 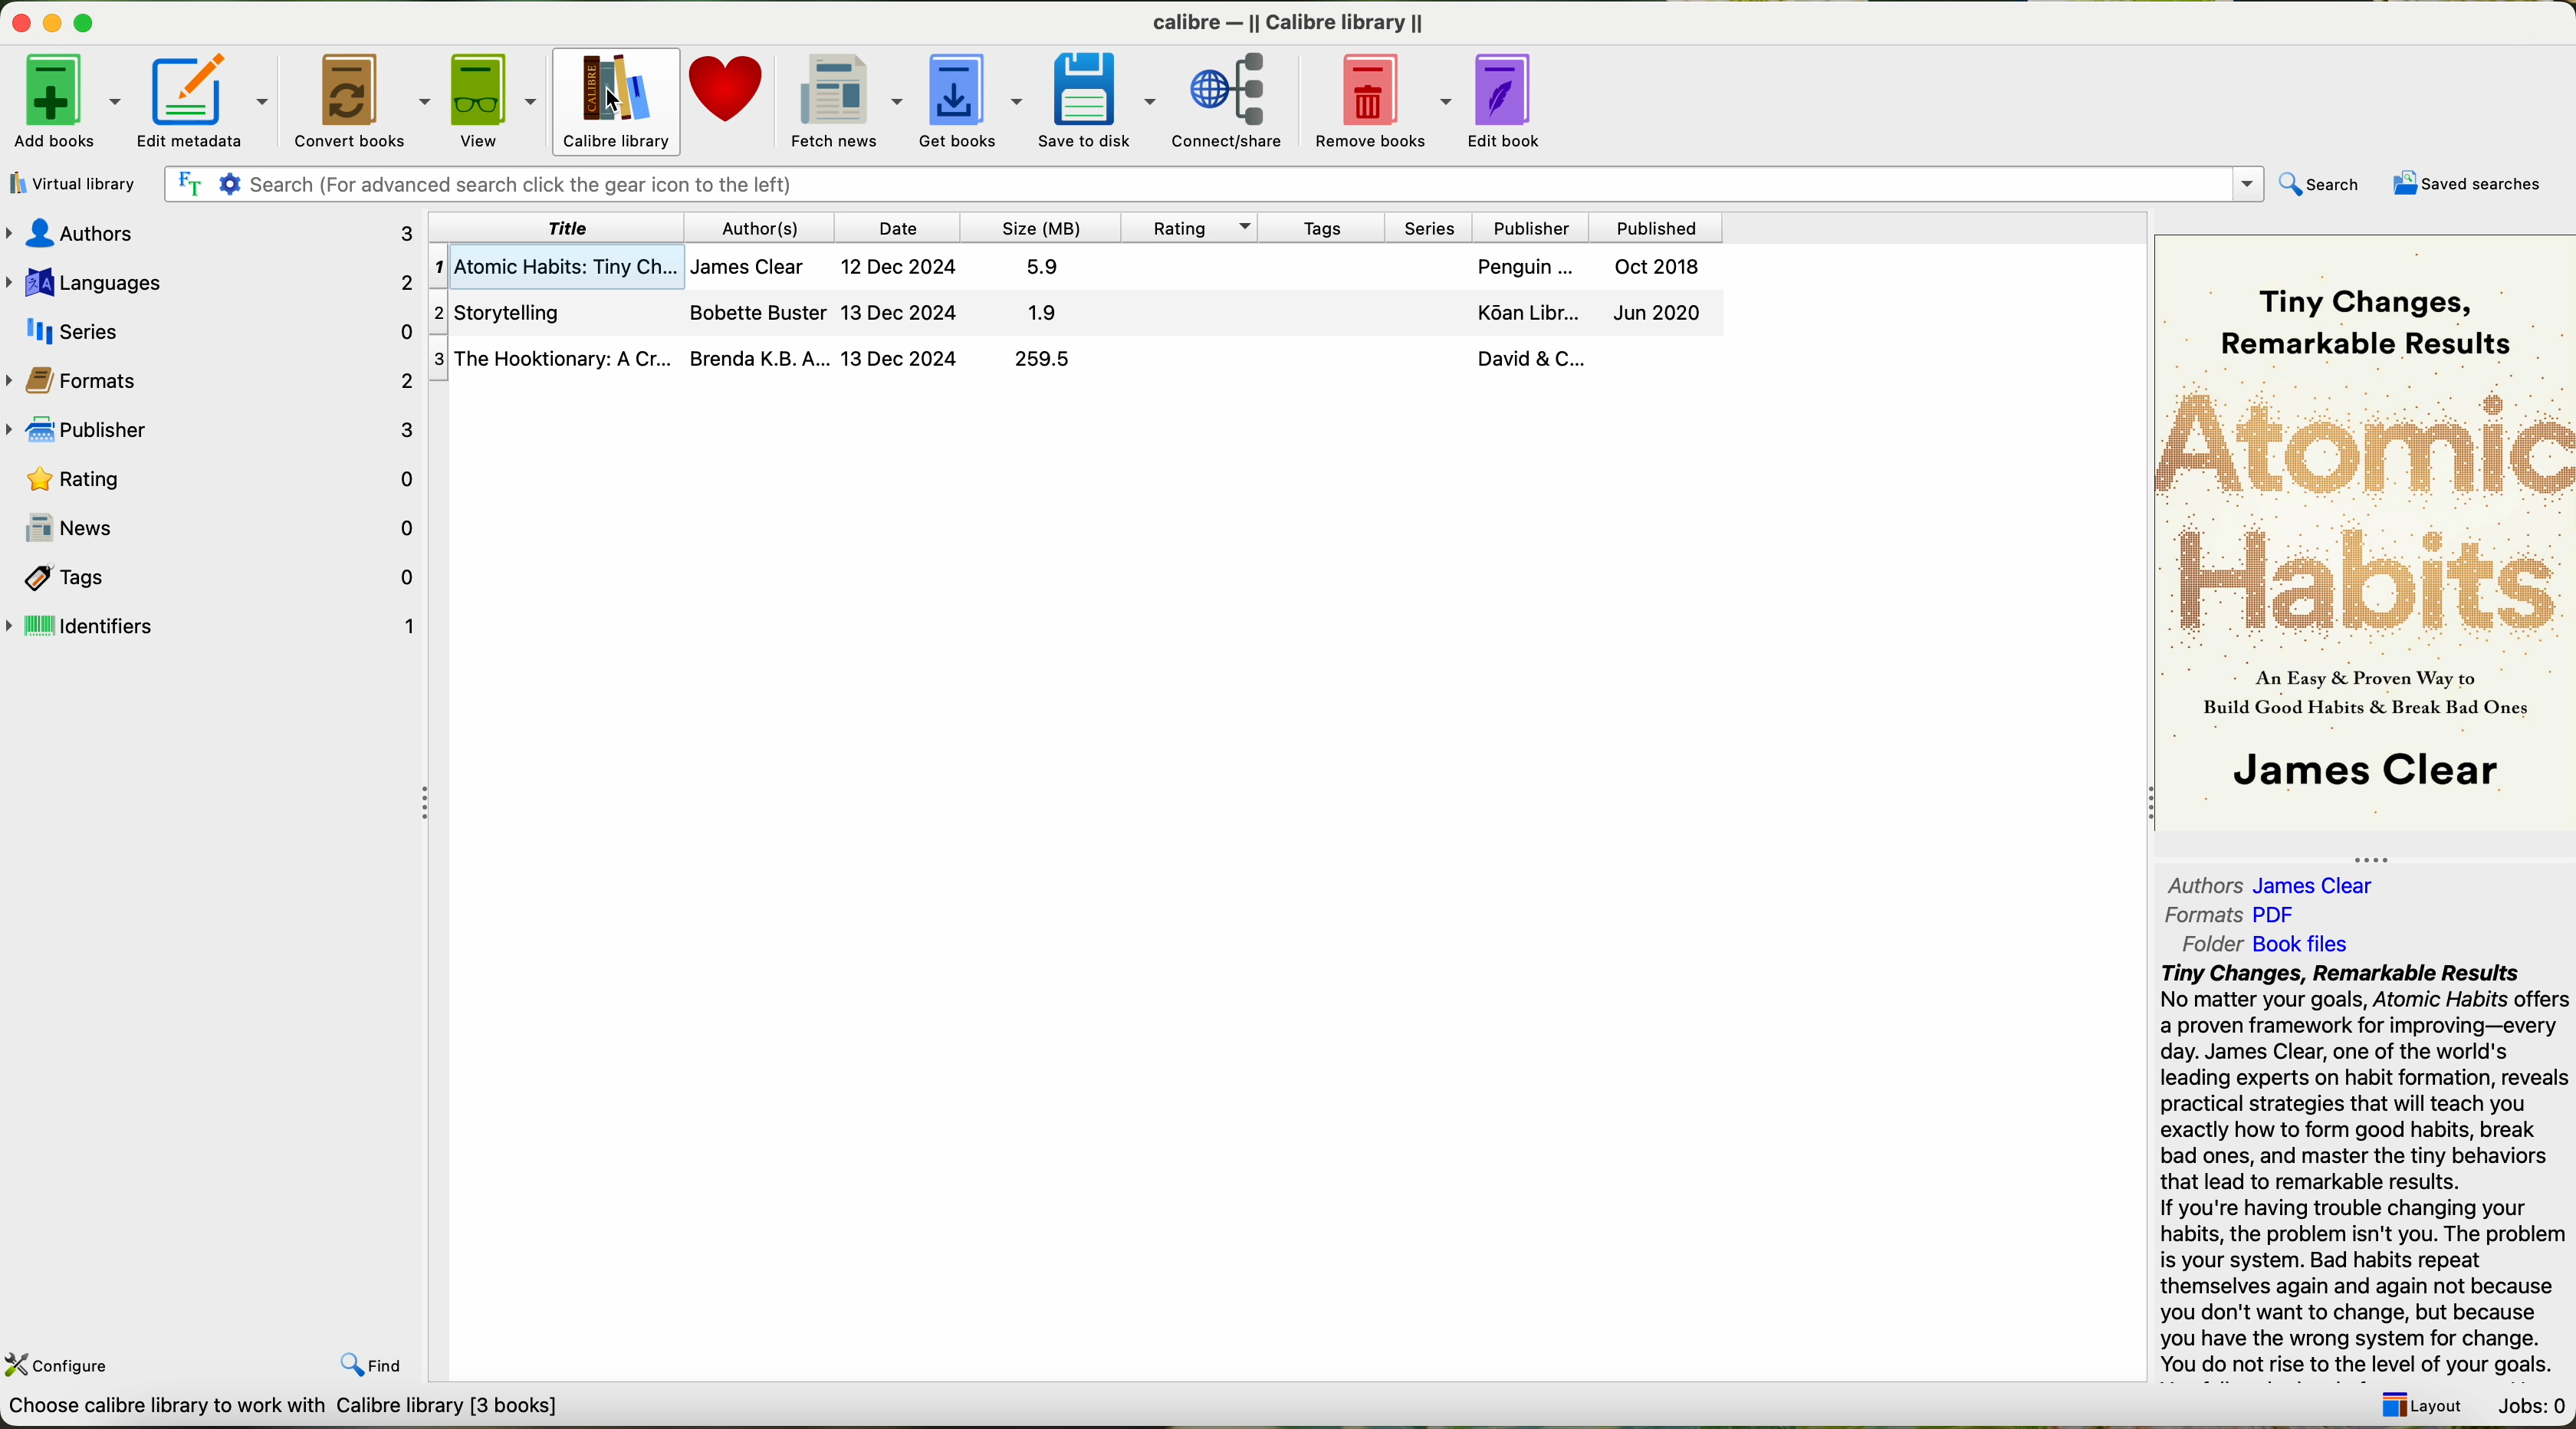 I want to click on virtual library, so click(x=68, y=183).